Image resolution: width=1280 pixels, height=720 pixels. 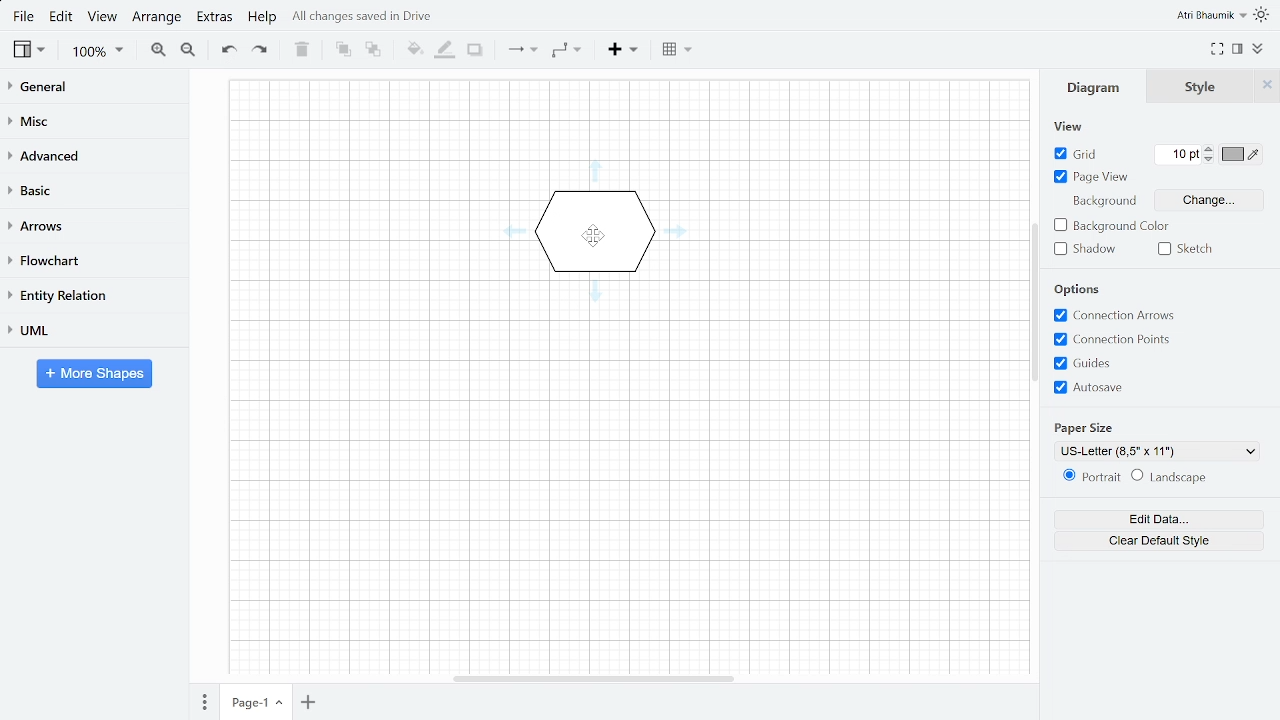 What do you see at coordinates (1111, 339) in the screenshot?
I see `Connection points` at bounding box center [1111, 339].